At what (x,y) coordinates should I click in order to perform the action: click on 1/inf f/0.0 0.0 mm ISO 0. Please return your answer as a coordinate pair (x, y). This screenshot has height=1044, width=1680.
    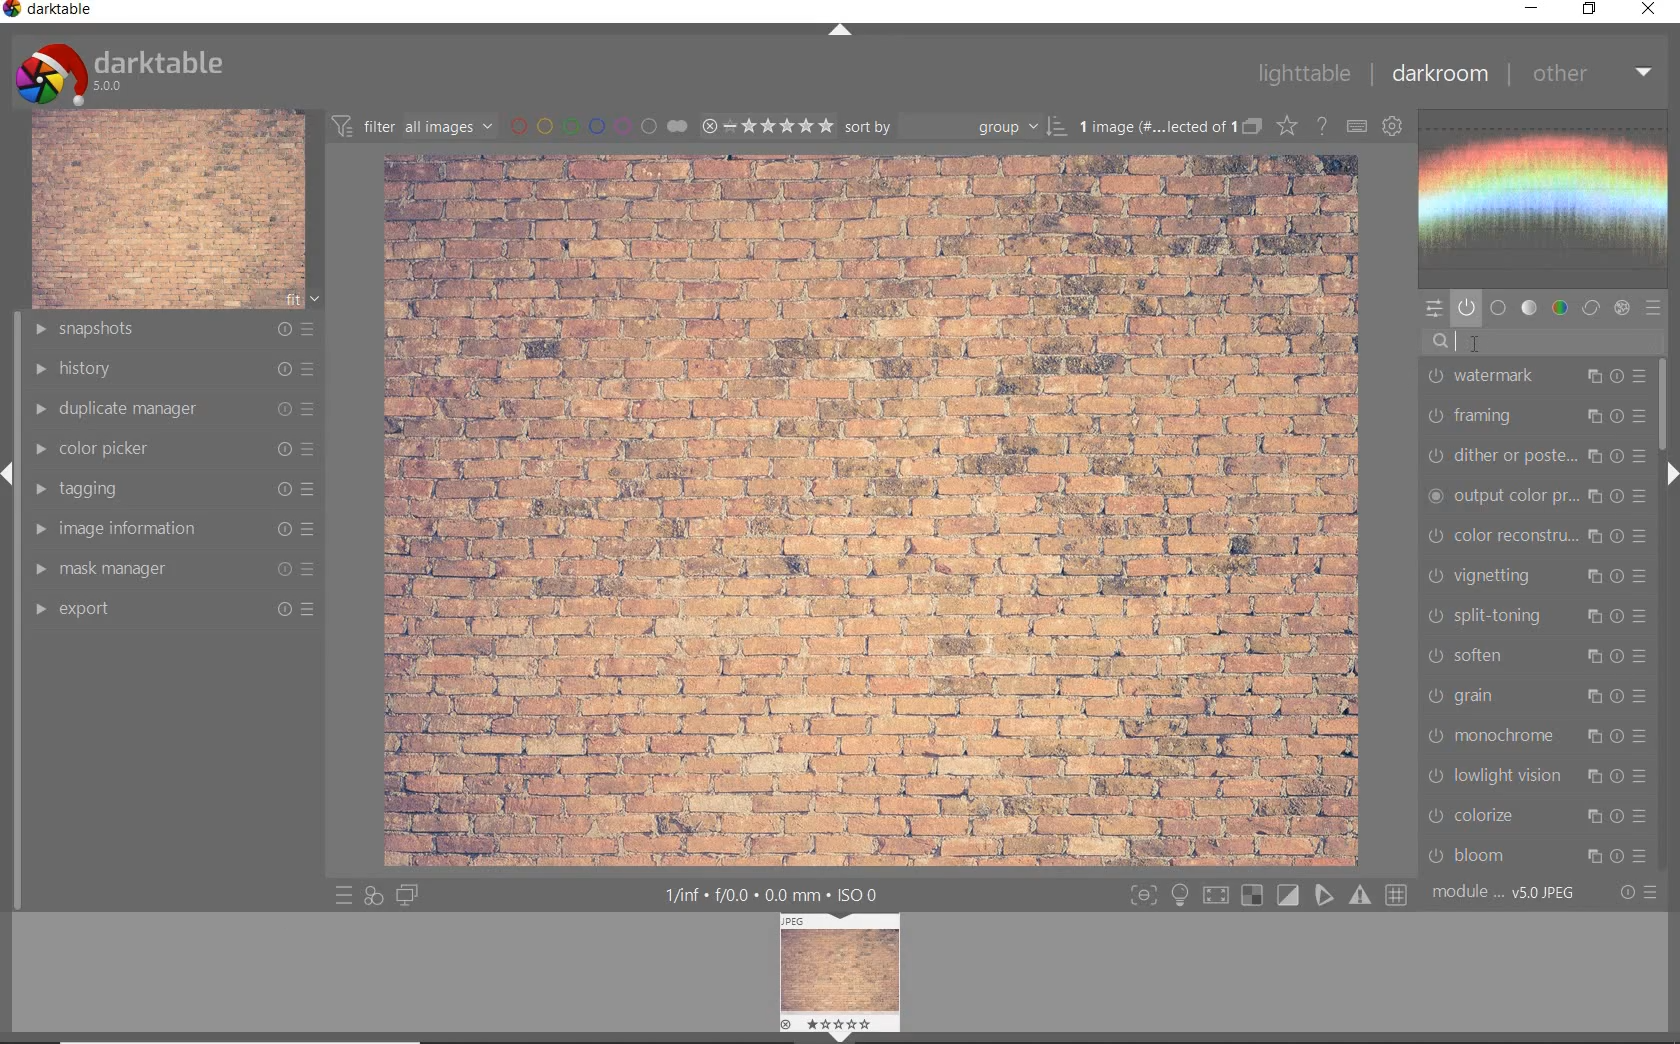
    Looking at the image, I should click on (772, 894).